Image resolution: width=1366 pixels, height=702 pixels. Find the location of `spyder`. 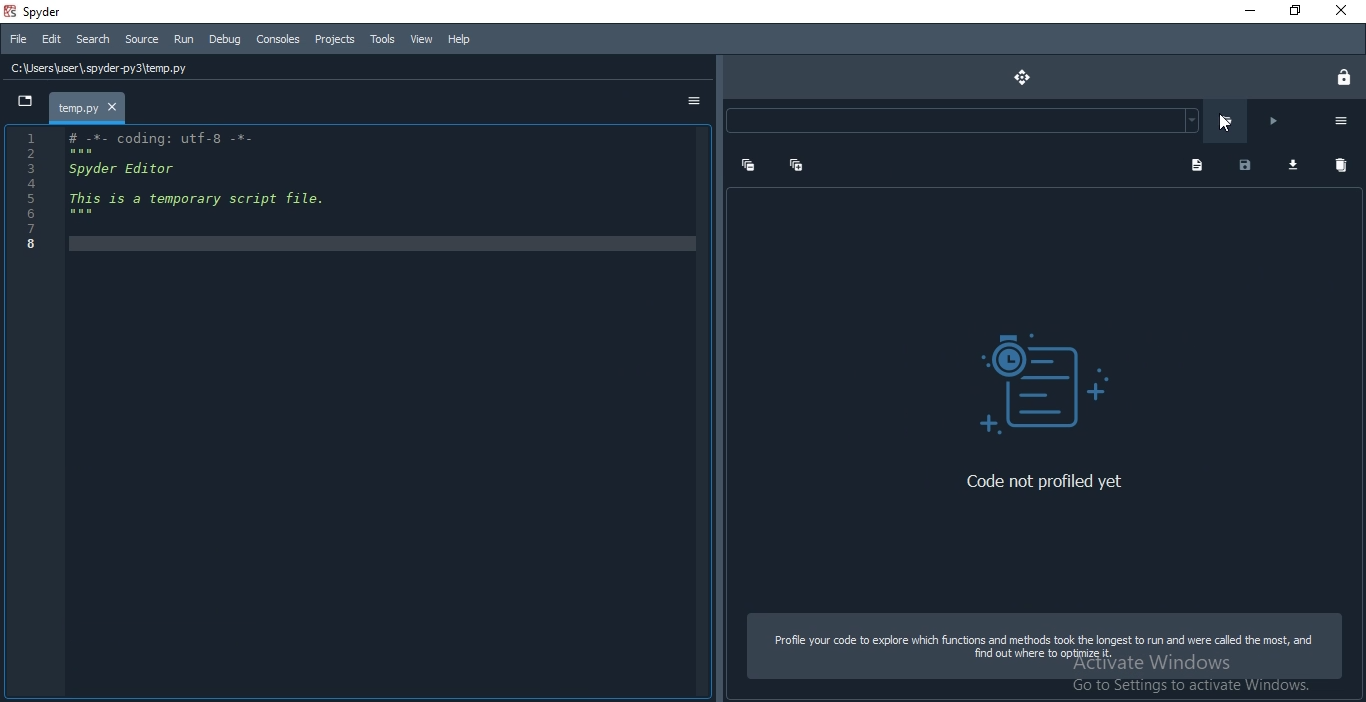

spyder is located at coordinates (43, 11).